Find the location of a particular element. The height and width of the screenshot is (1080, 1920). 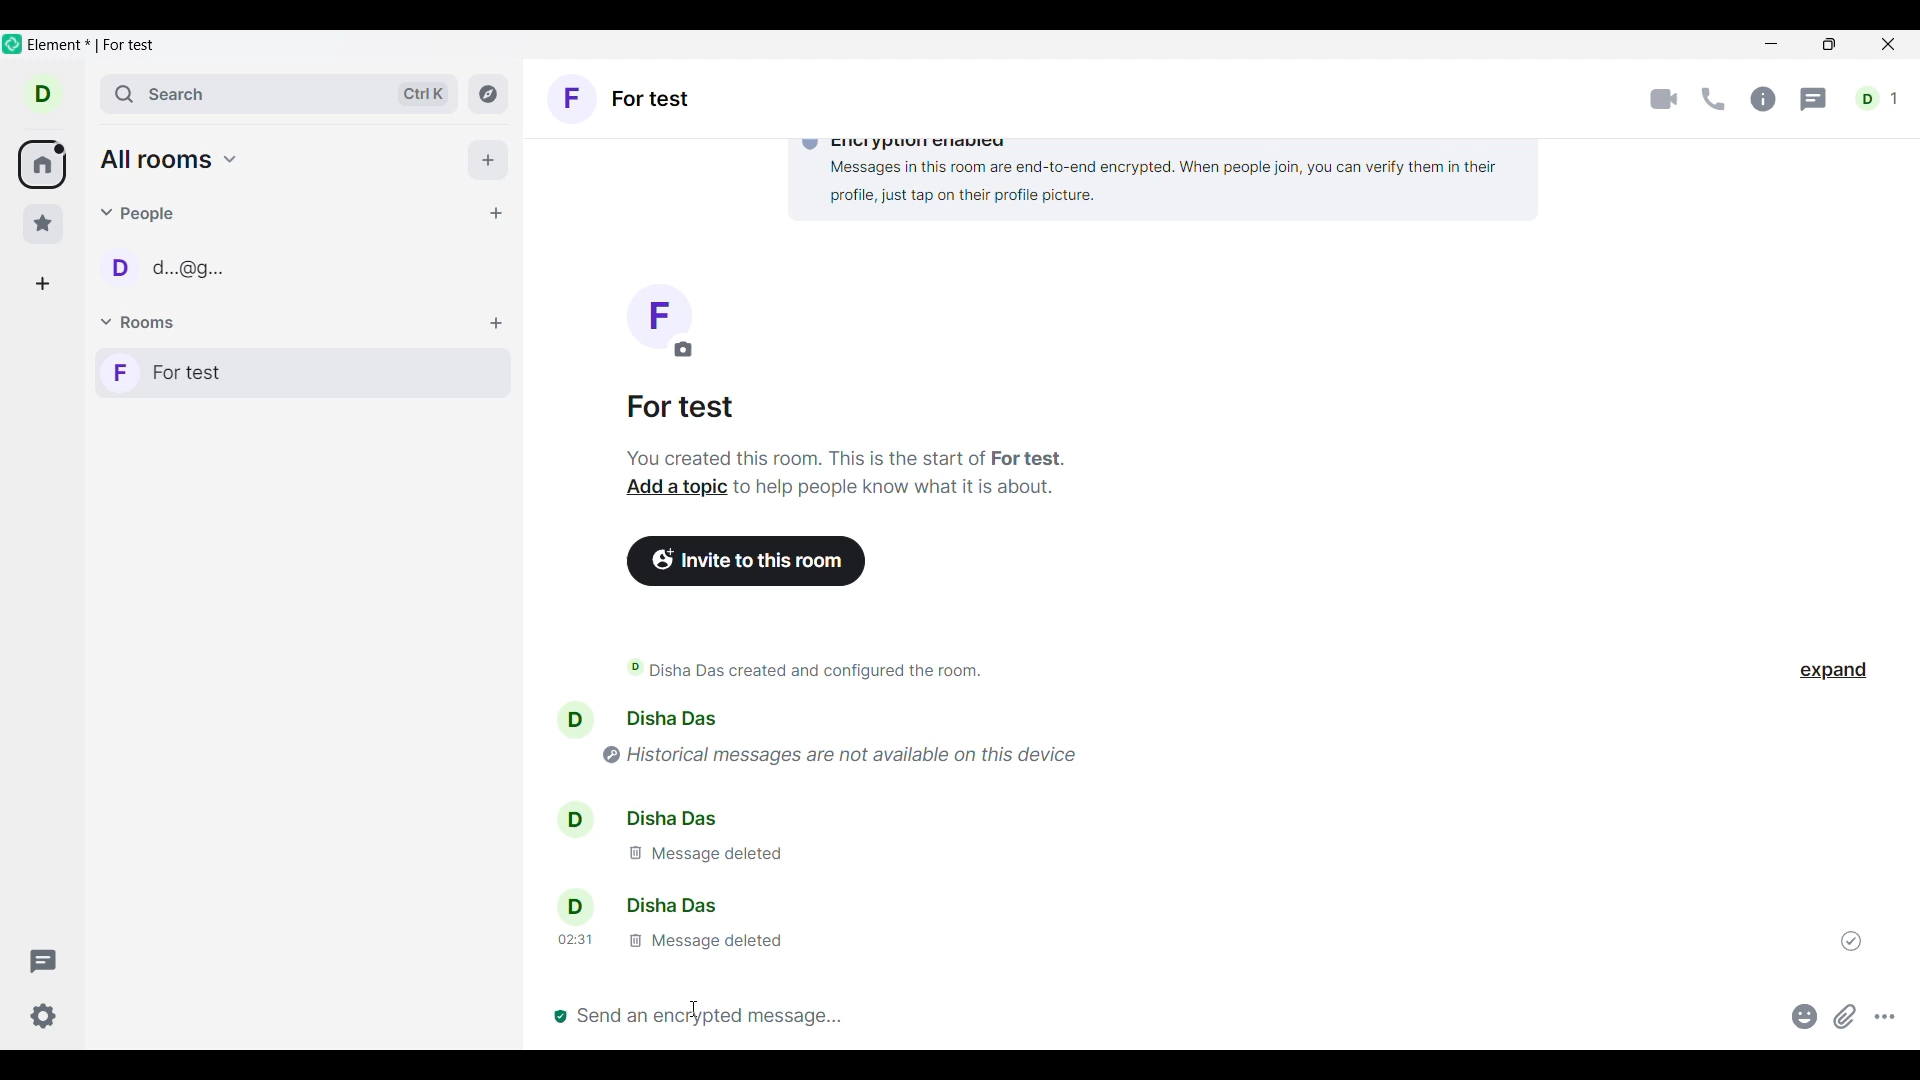

Search room is located at coordinates (281, 94).